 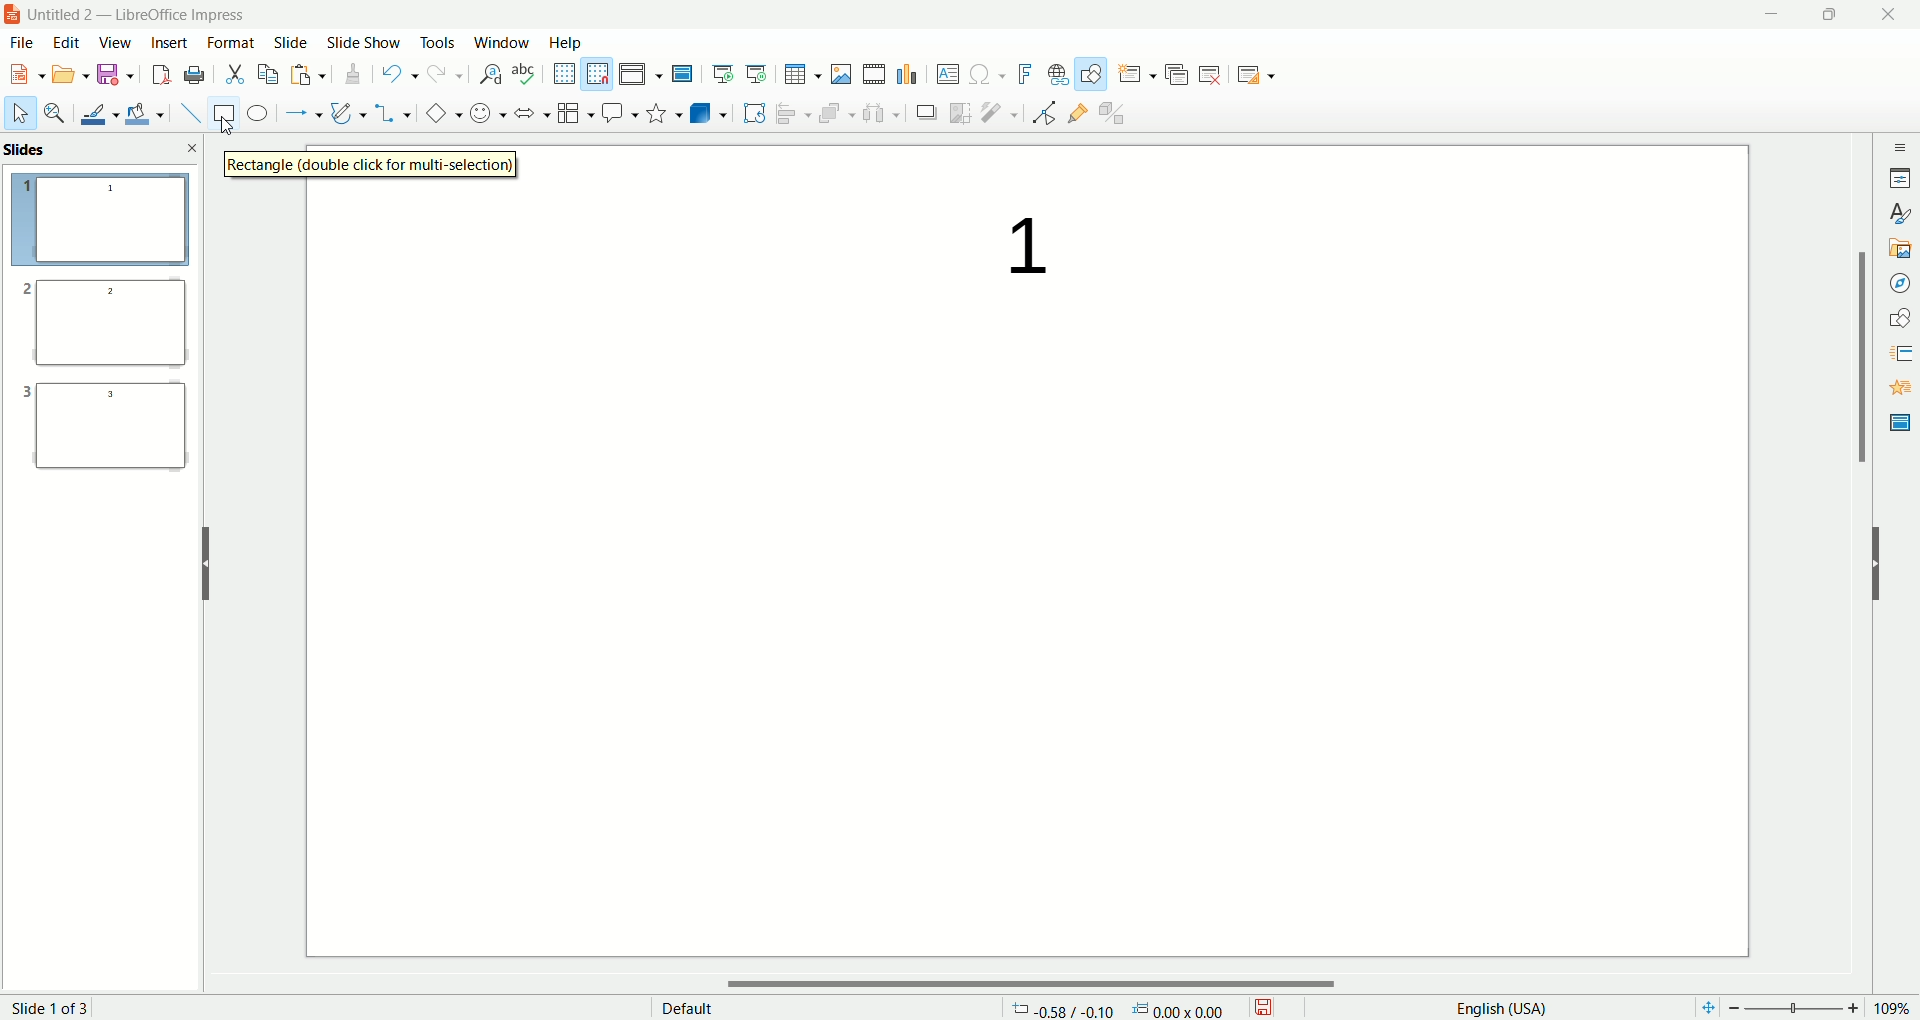 I want to click on spelling, so click(x=525, y=74).